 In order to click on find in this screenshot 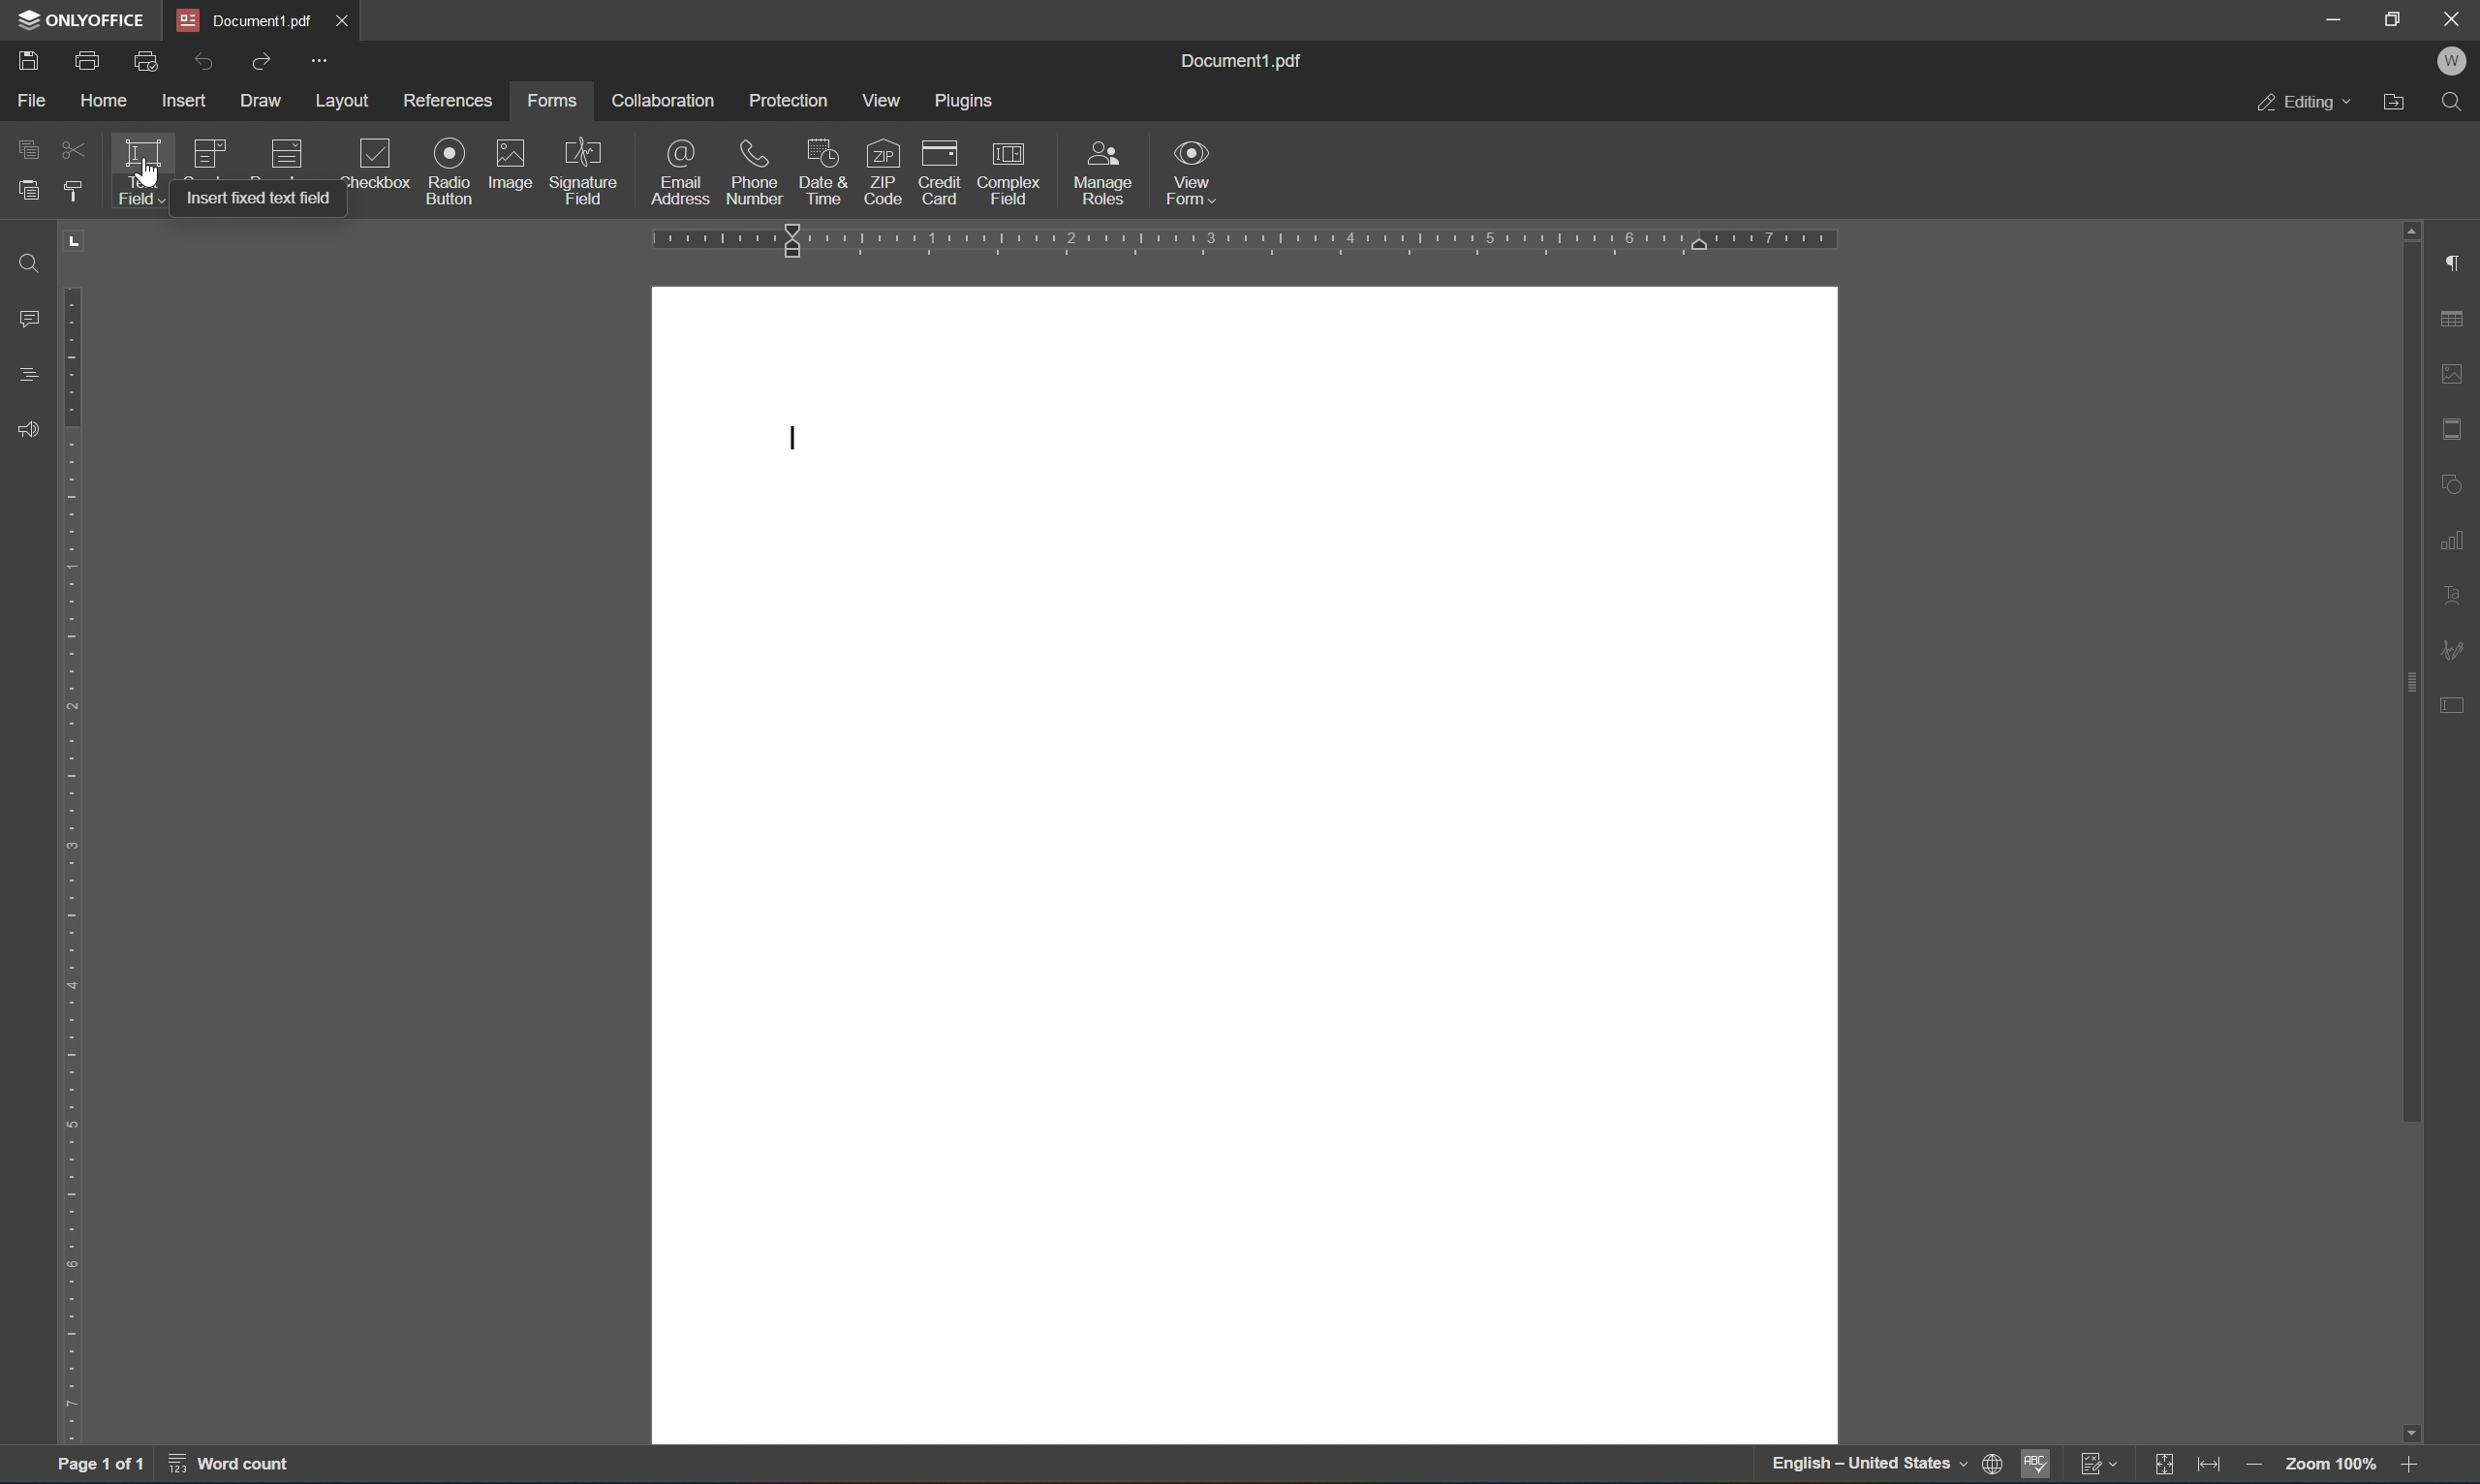, I will do `click(36, 264)`.